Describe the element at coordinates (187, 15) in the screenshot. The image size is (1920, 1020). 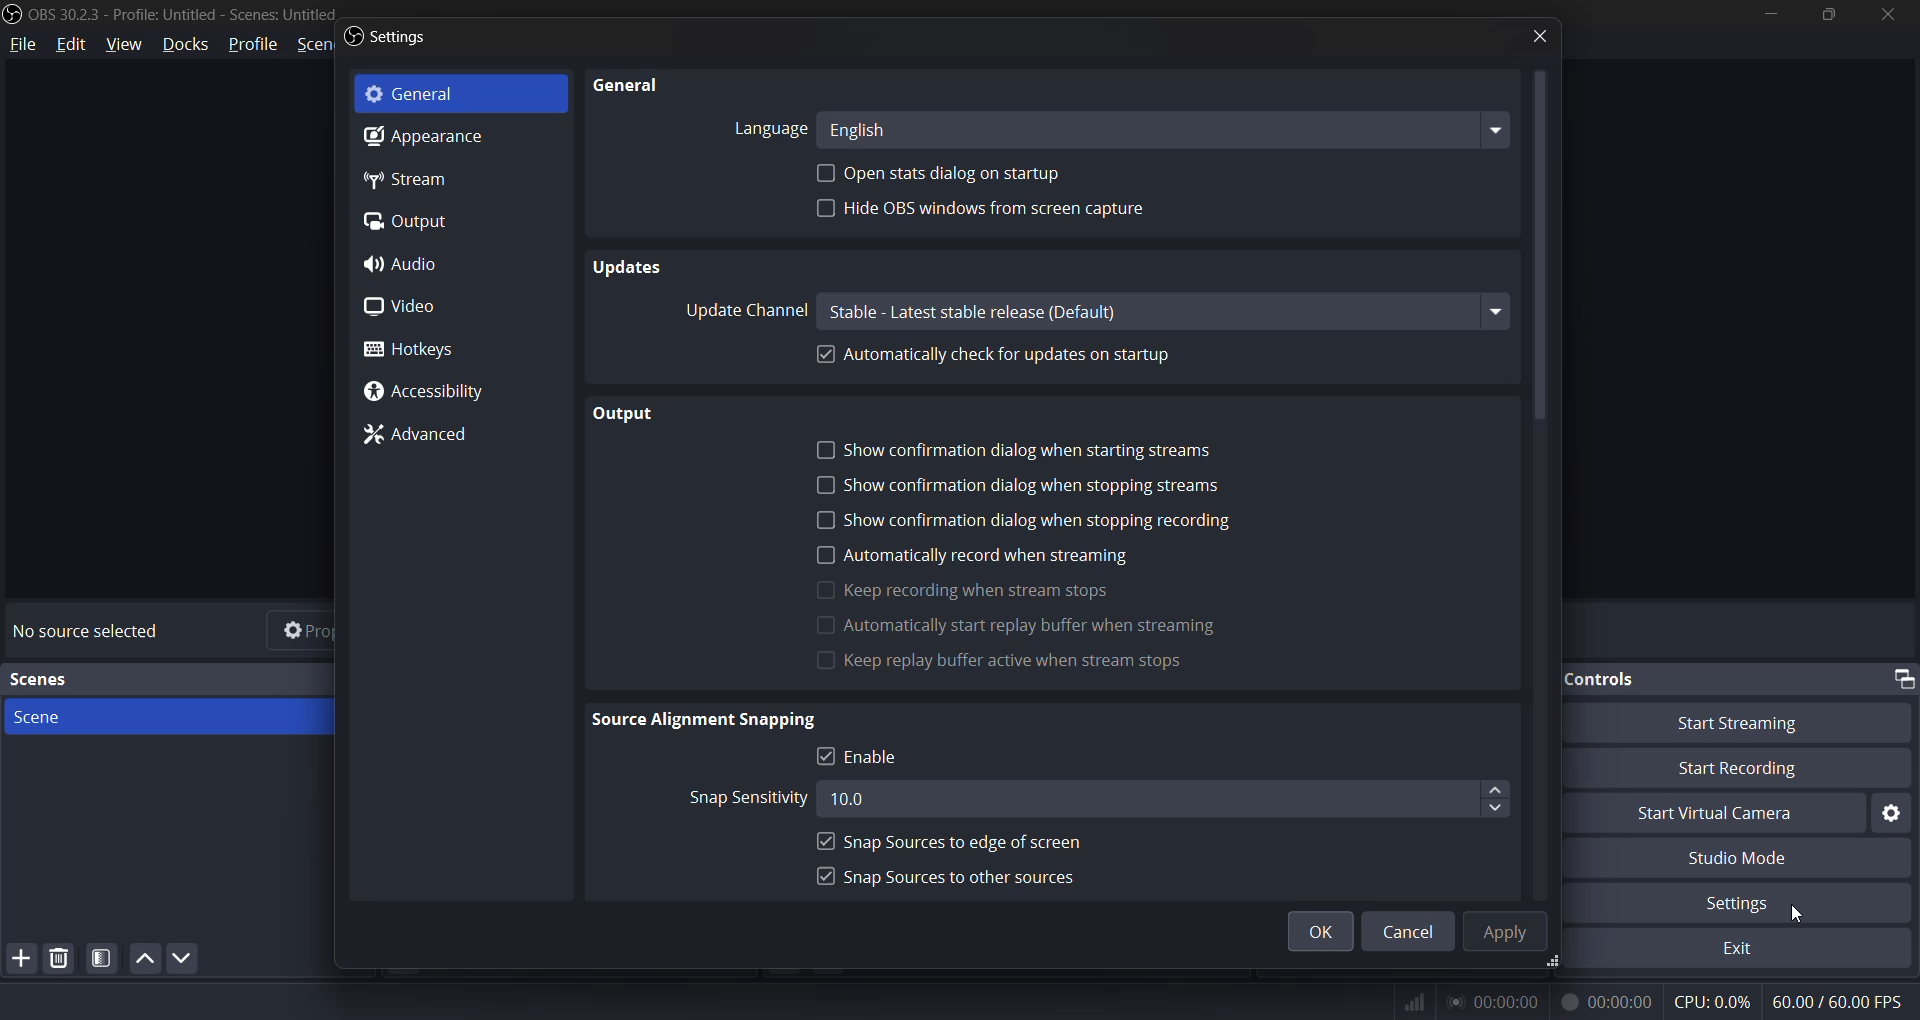
I see `OBS 30.2.3 - Profile: Untitled - Scenes: Untitled` at that location.